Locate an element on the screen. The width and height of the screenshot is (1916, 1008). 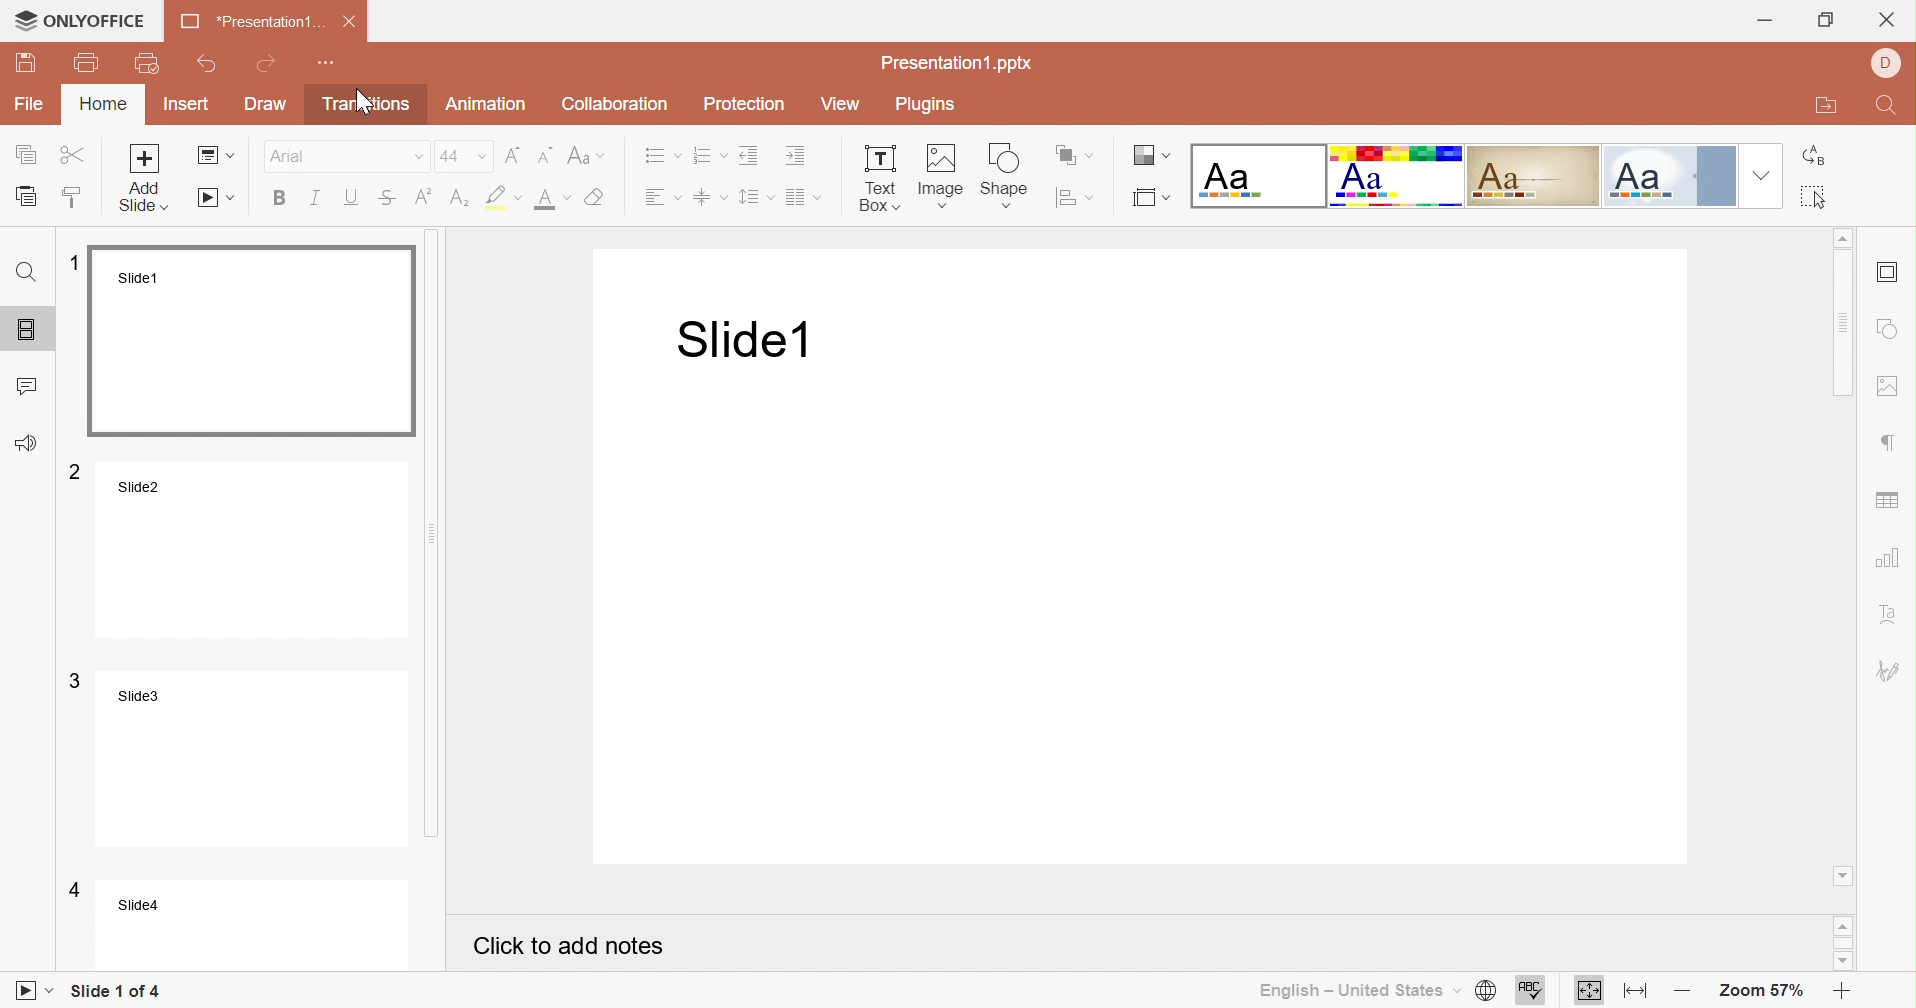
Decrement font size is located at coordinates (545, 156).